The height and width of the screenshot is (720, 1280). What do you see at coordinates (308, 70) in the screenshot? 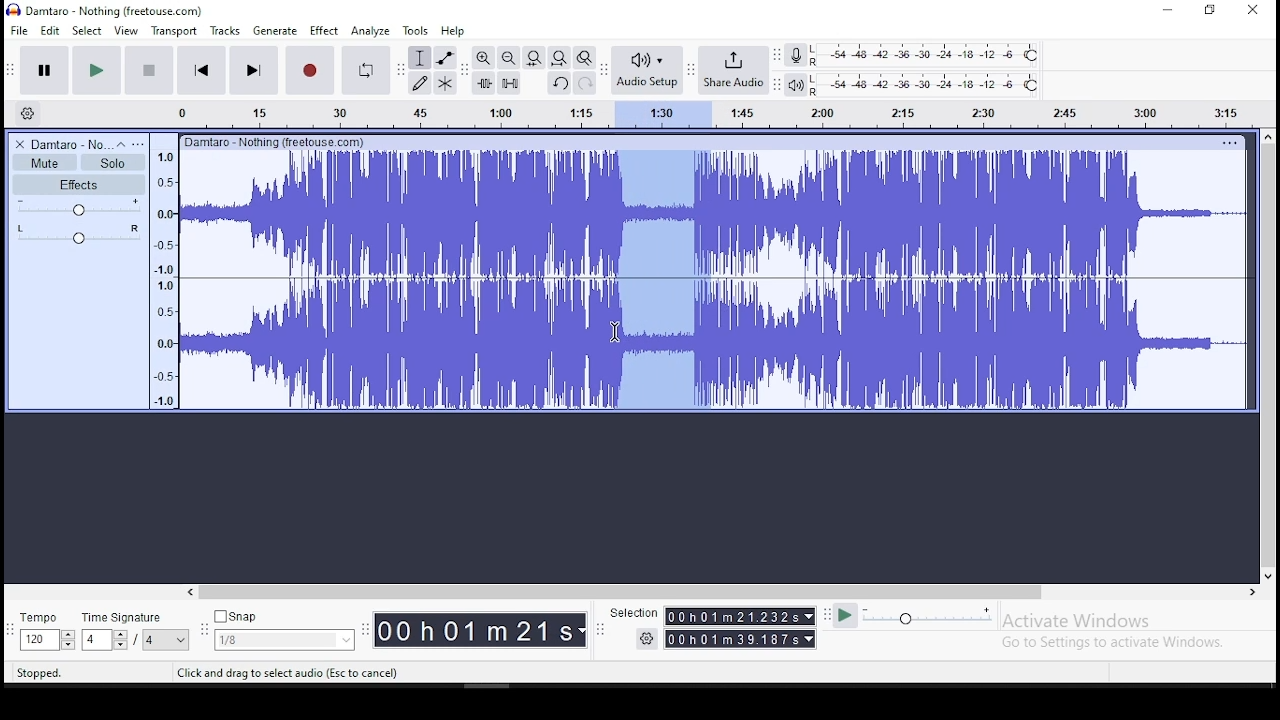
I see `record` at bounding box center [308, 70].